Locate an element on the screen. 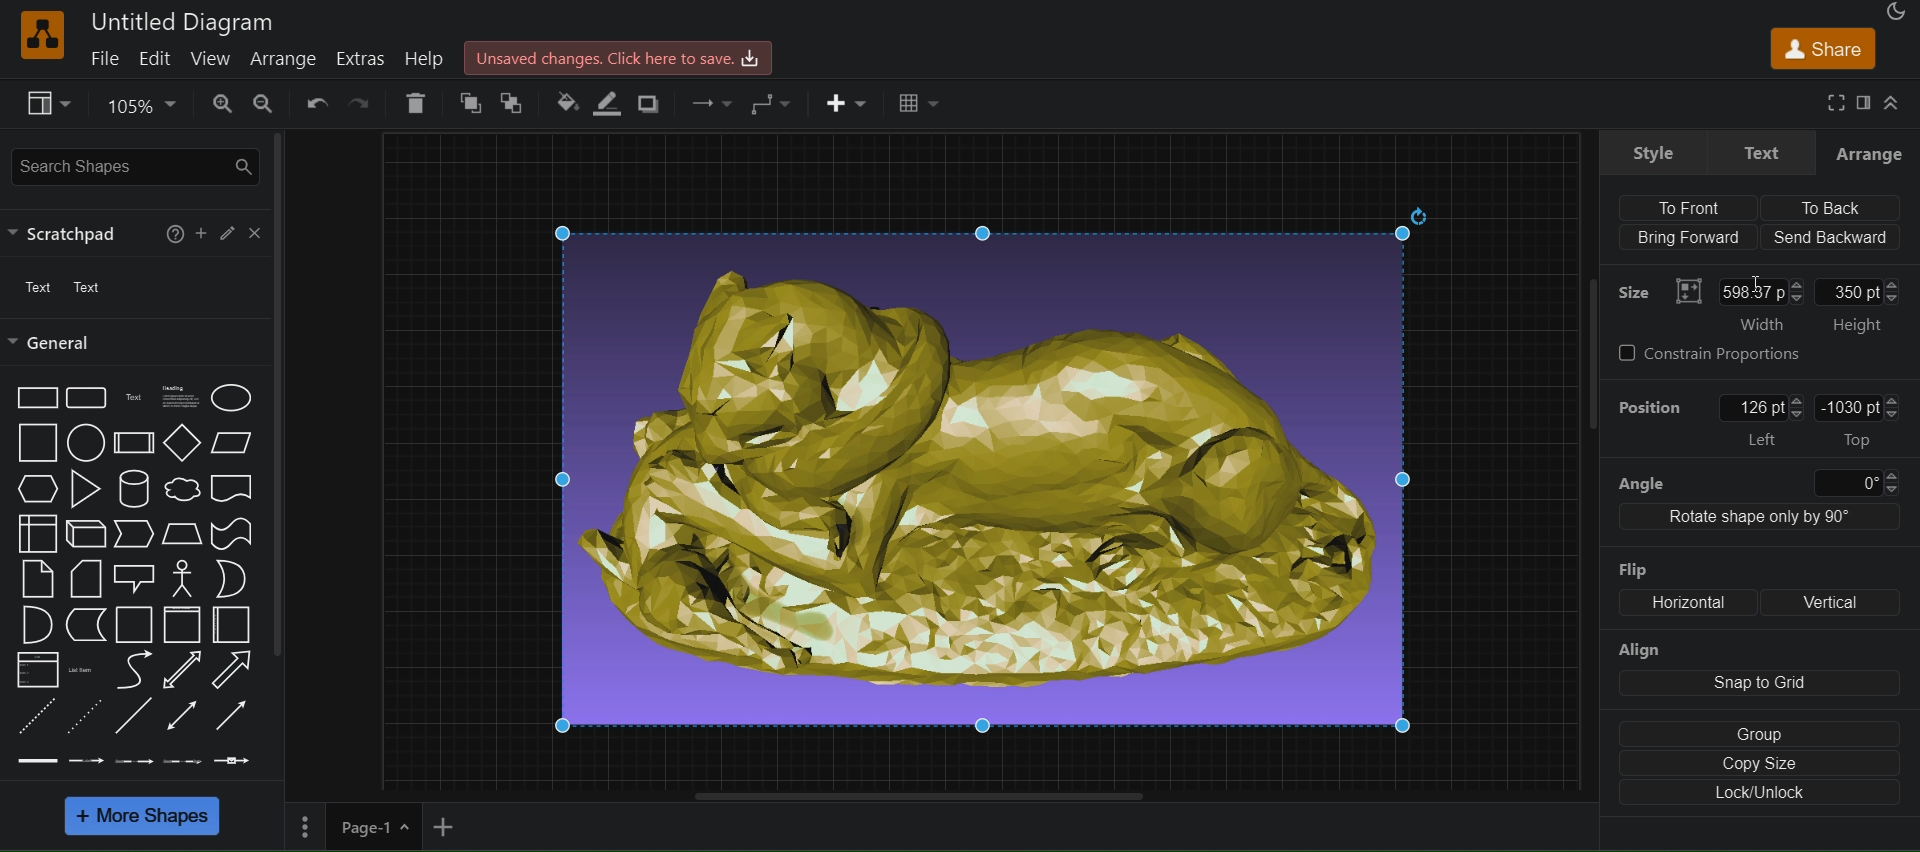 The height and width of the screenshot is (852, 1920). Size is located at coordinates (1632, 293).